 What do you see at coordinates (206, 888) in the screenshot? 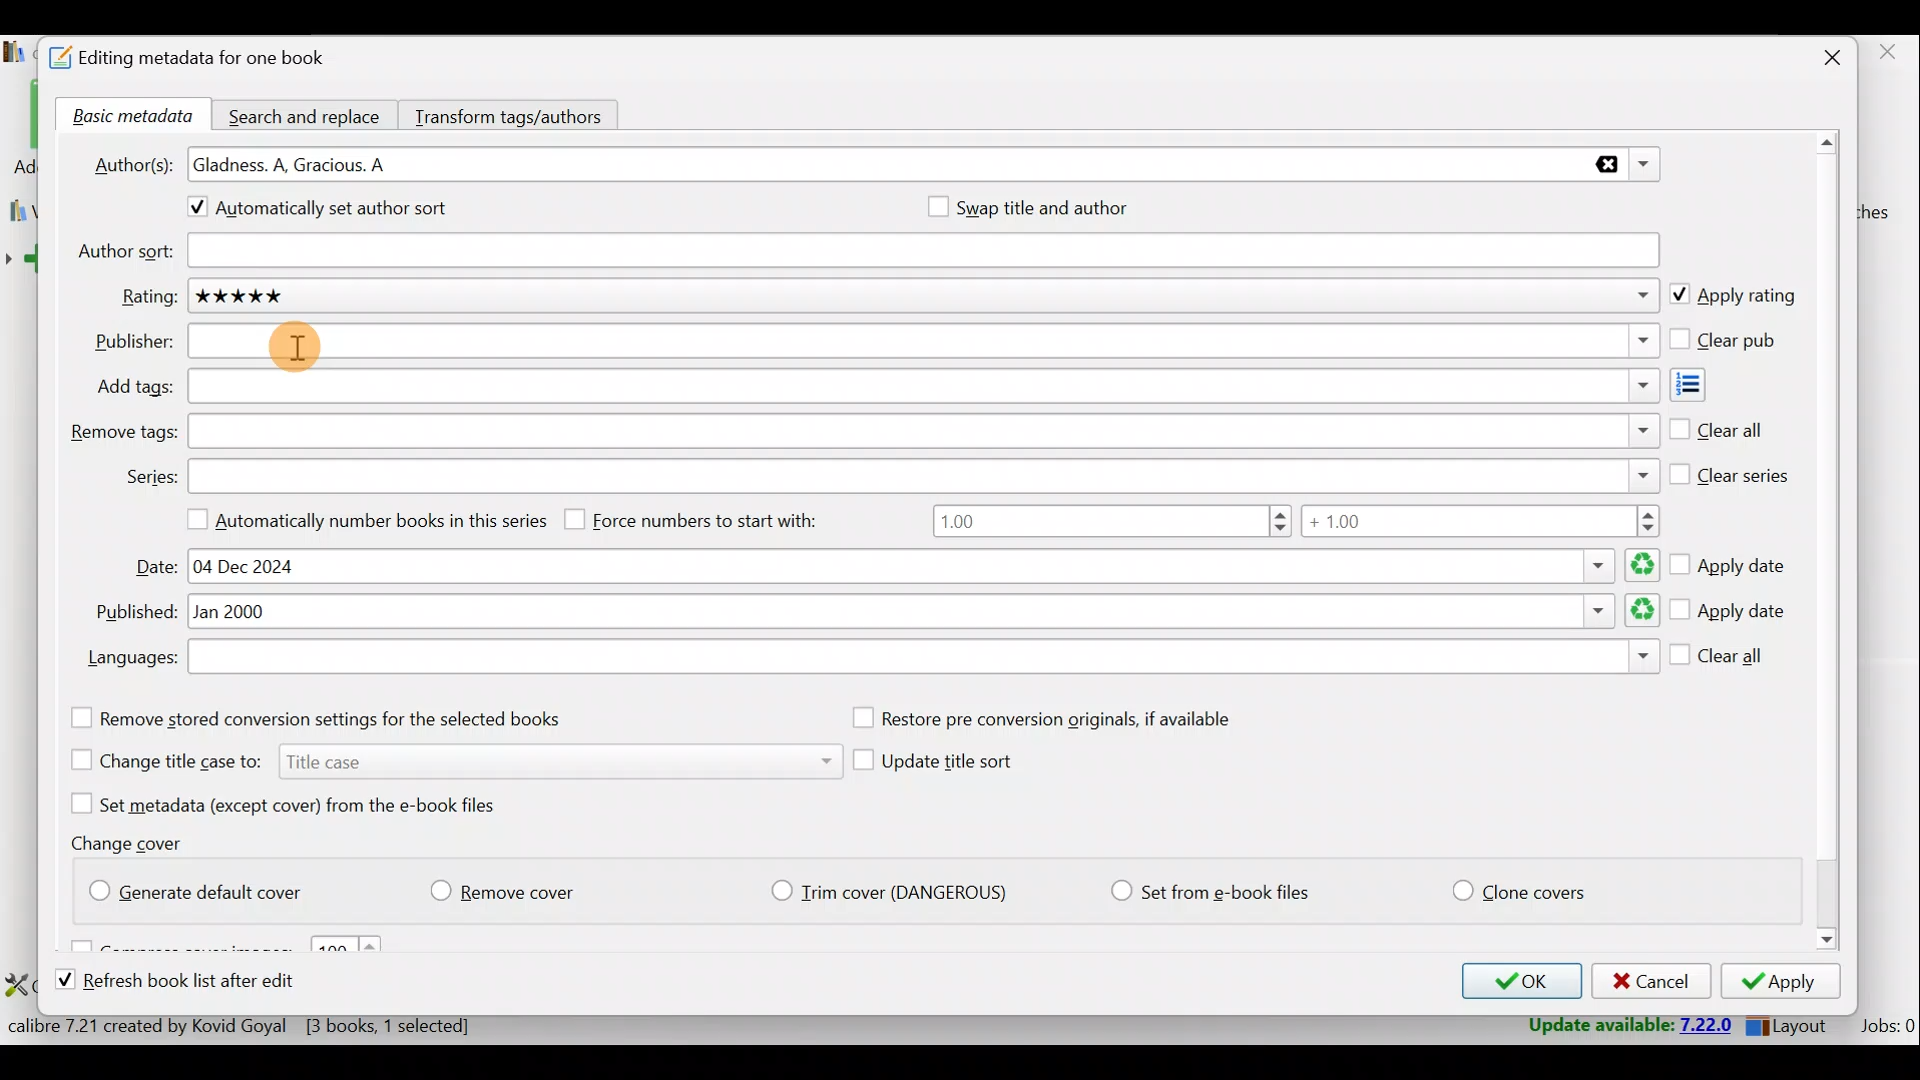
I see `Generate default cover` at bounding box center [206, 888].